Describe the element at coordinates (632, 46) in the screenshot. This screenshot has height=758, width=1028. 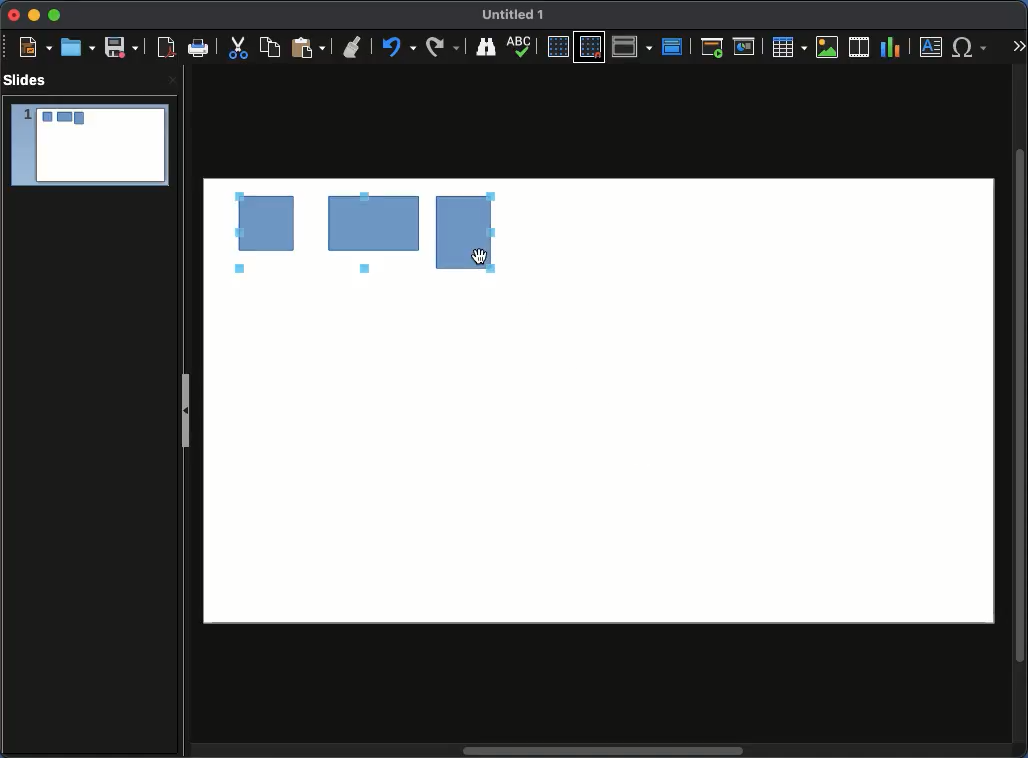
I see `Display views` at that location.